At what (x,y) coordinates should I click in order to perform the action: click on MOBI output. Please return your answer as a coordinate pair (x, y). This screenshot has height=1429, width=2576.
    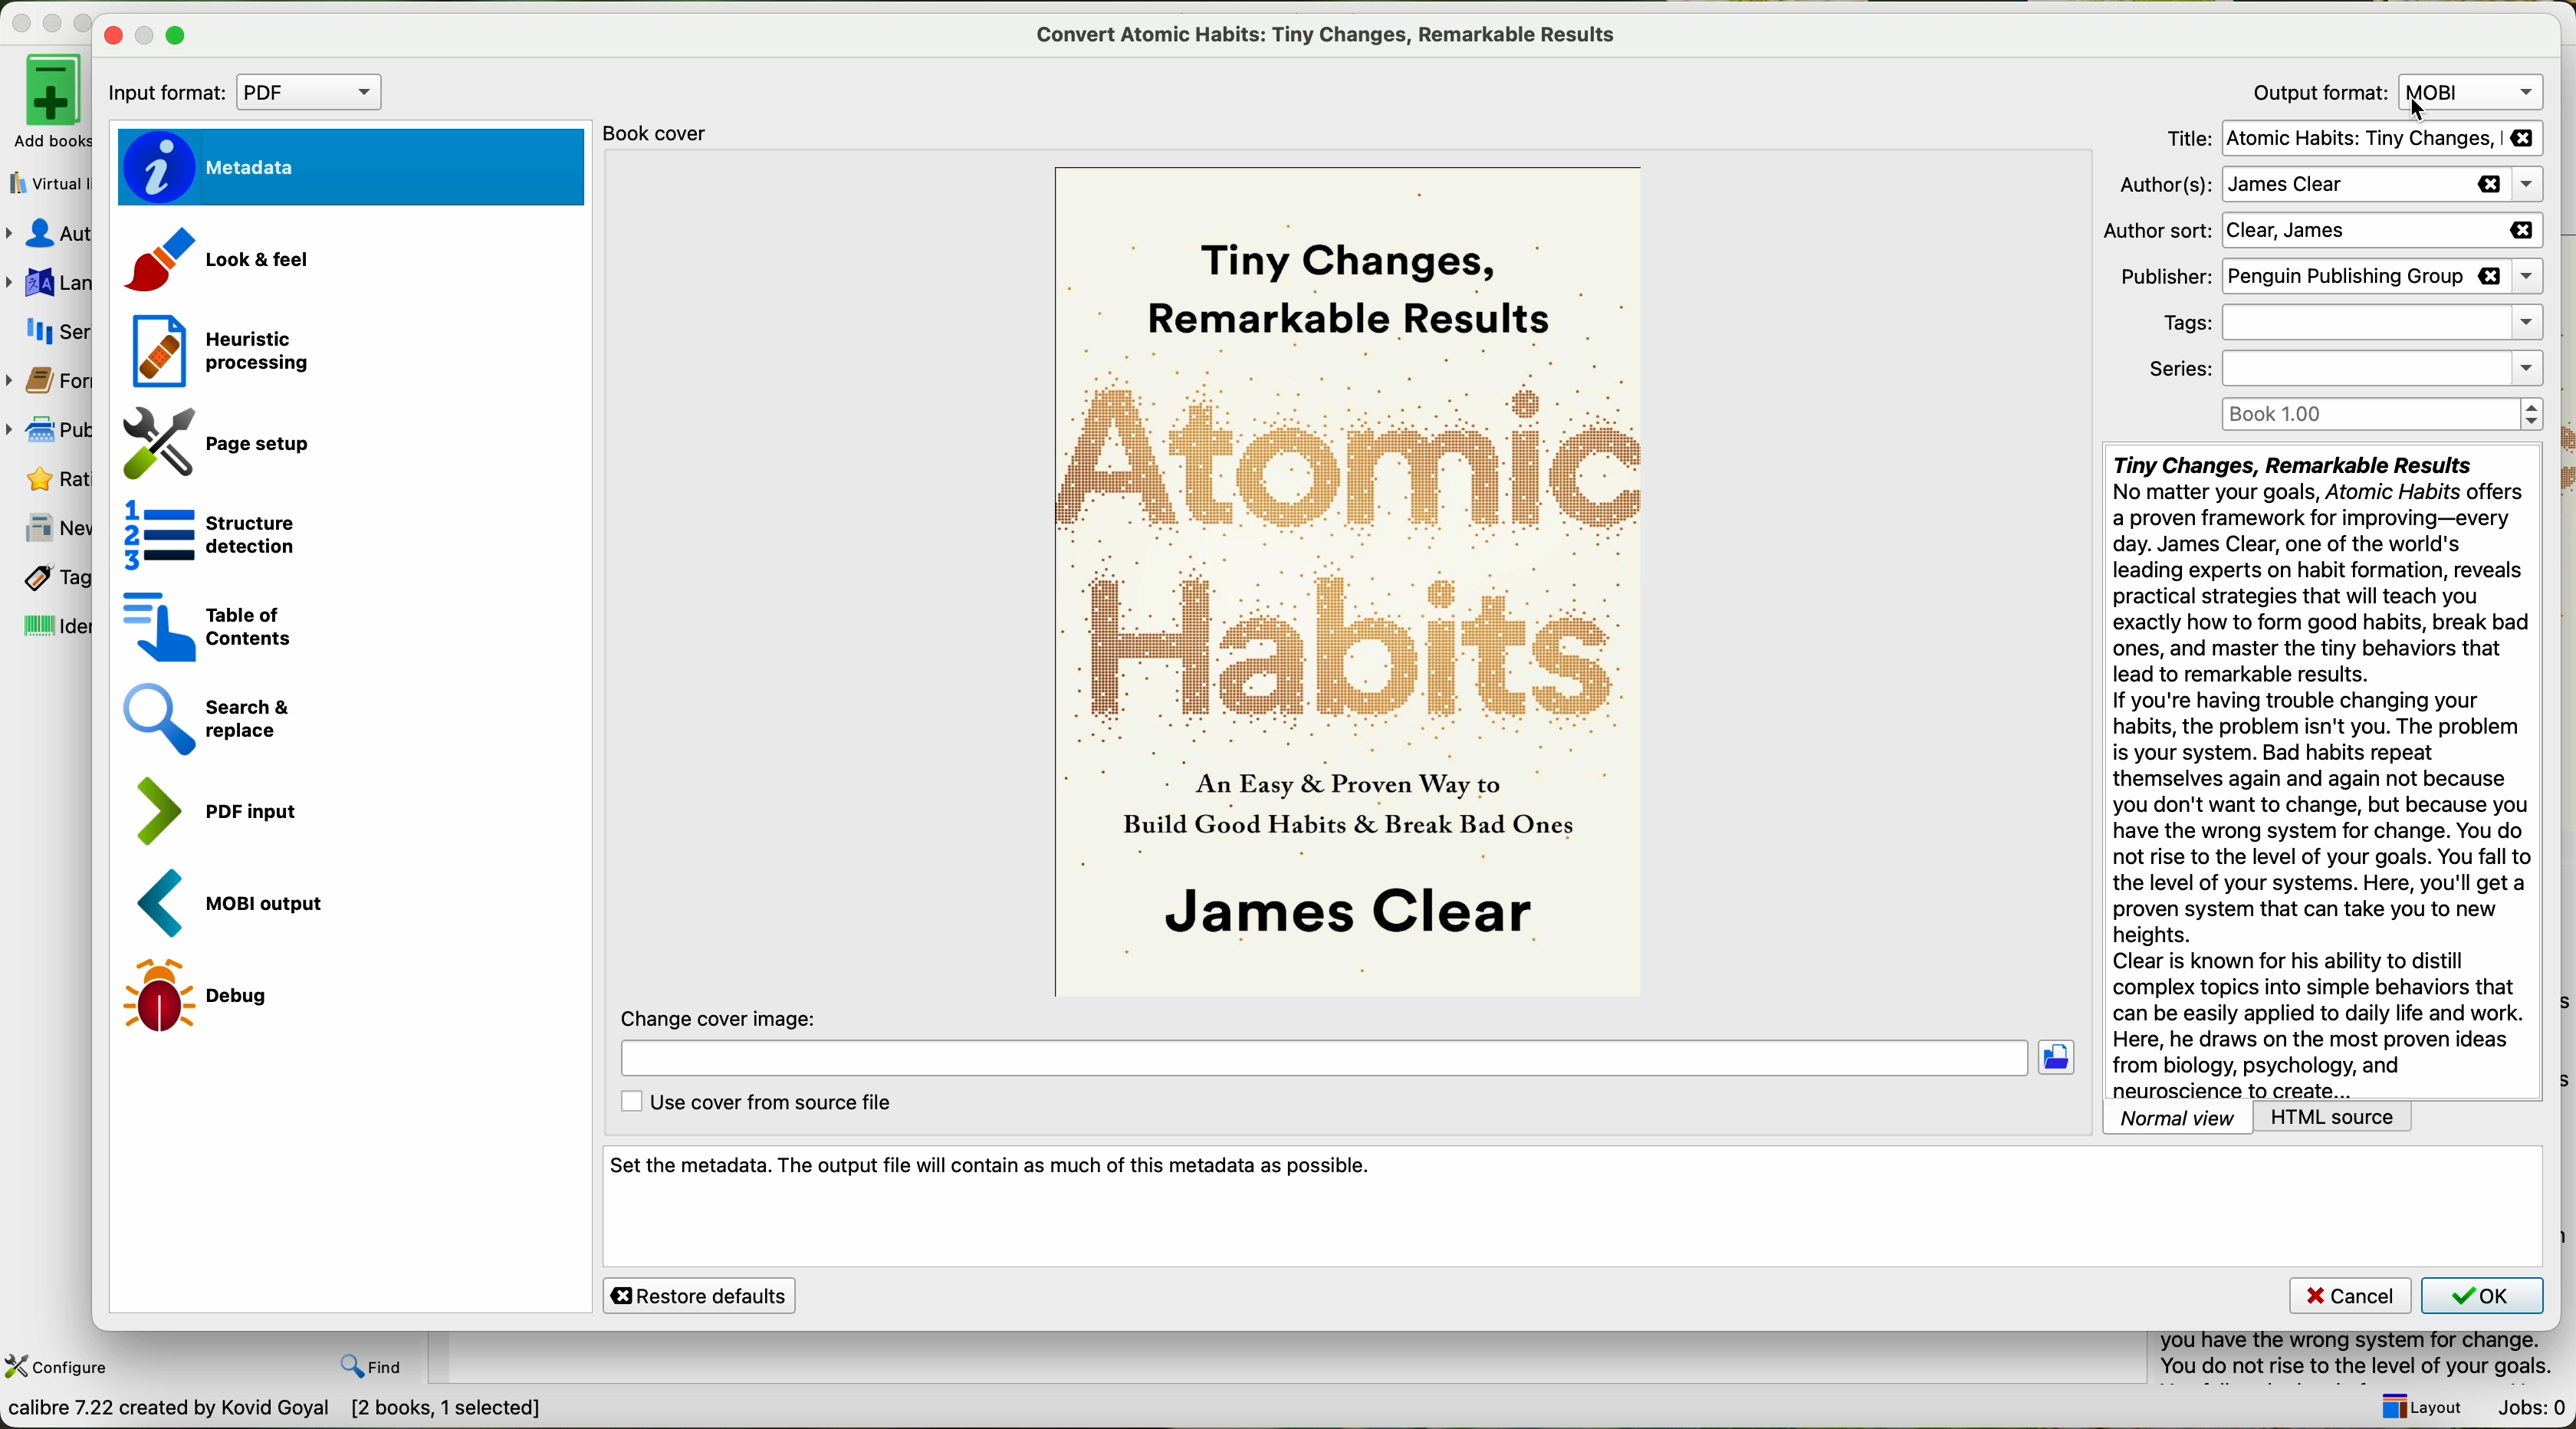
    Looking at the image, I should click on (241, 904).